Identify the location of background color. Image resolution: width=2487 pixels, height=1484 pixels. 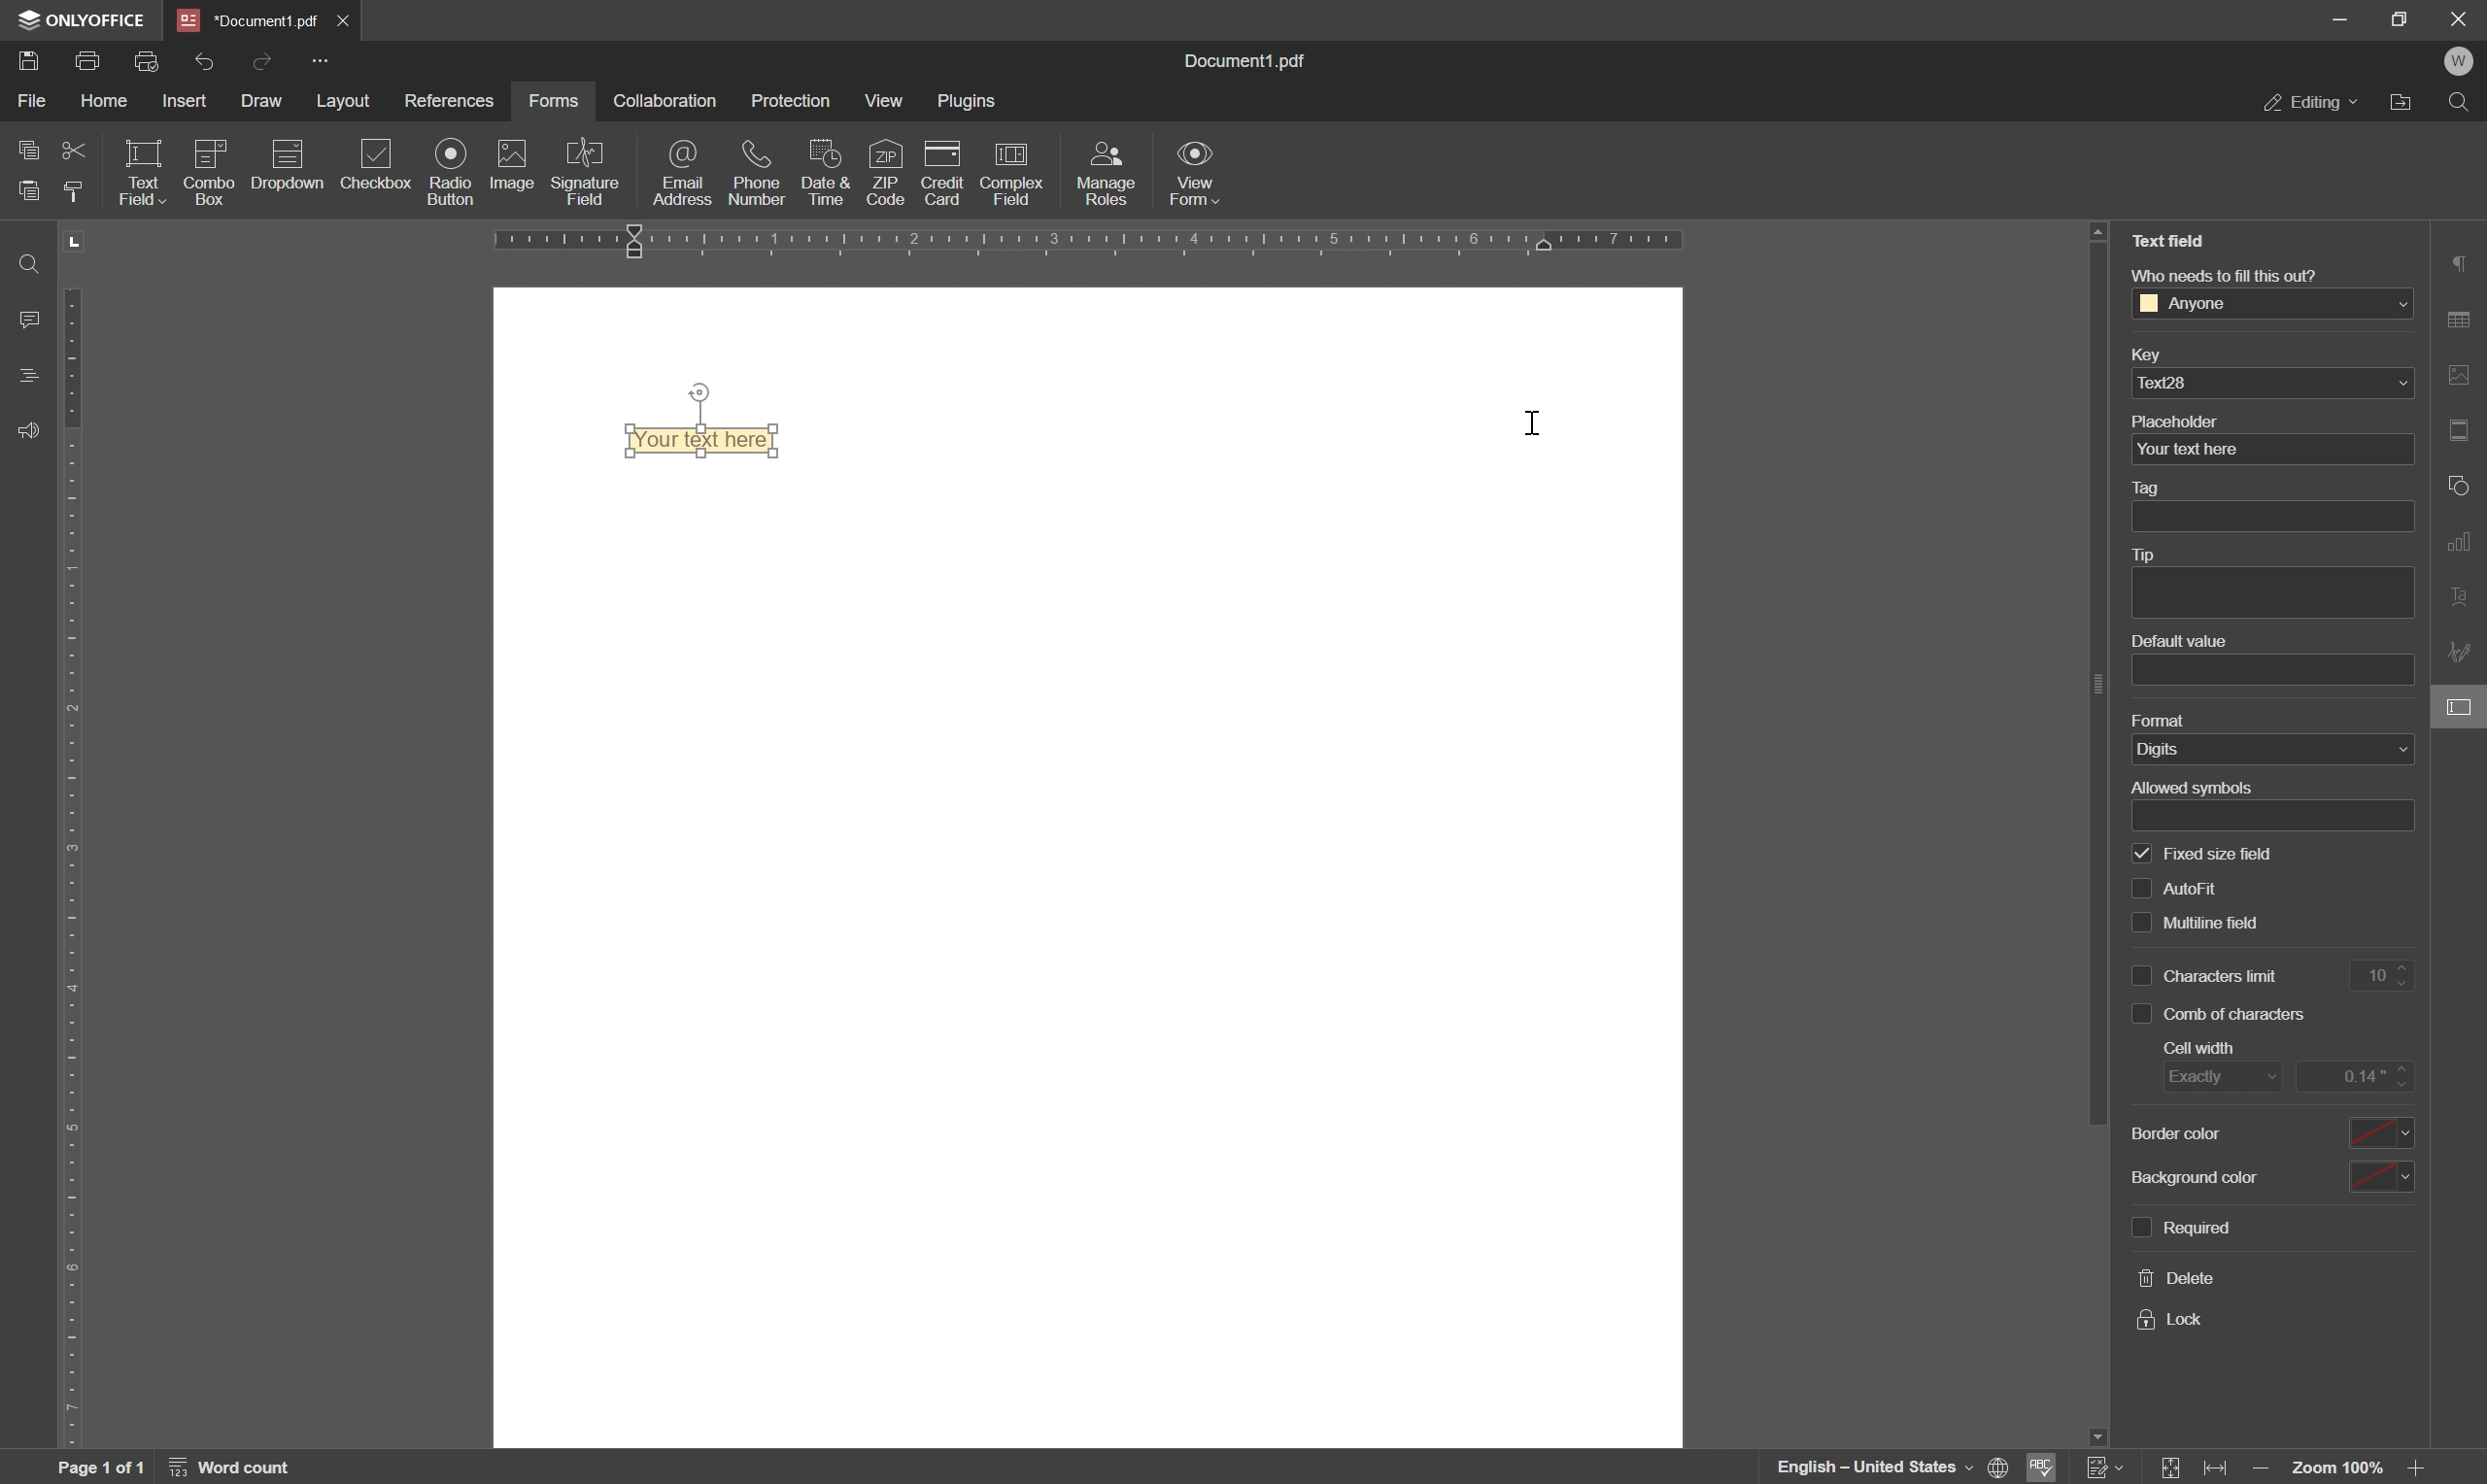
(2190, 1176).